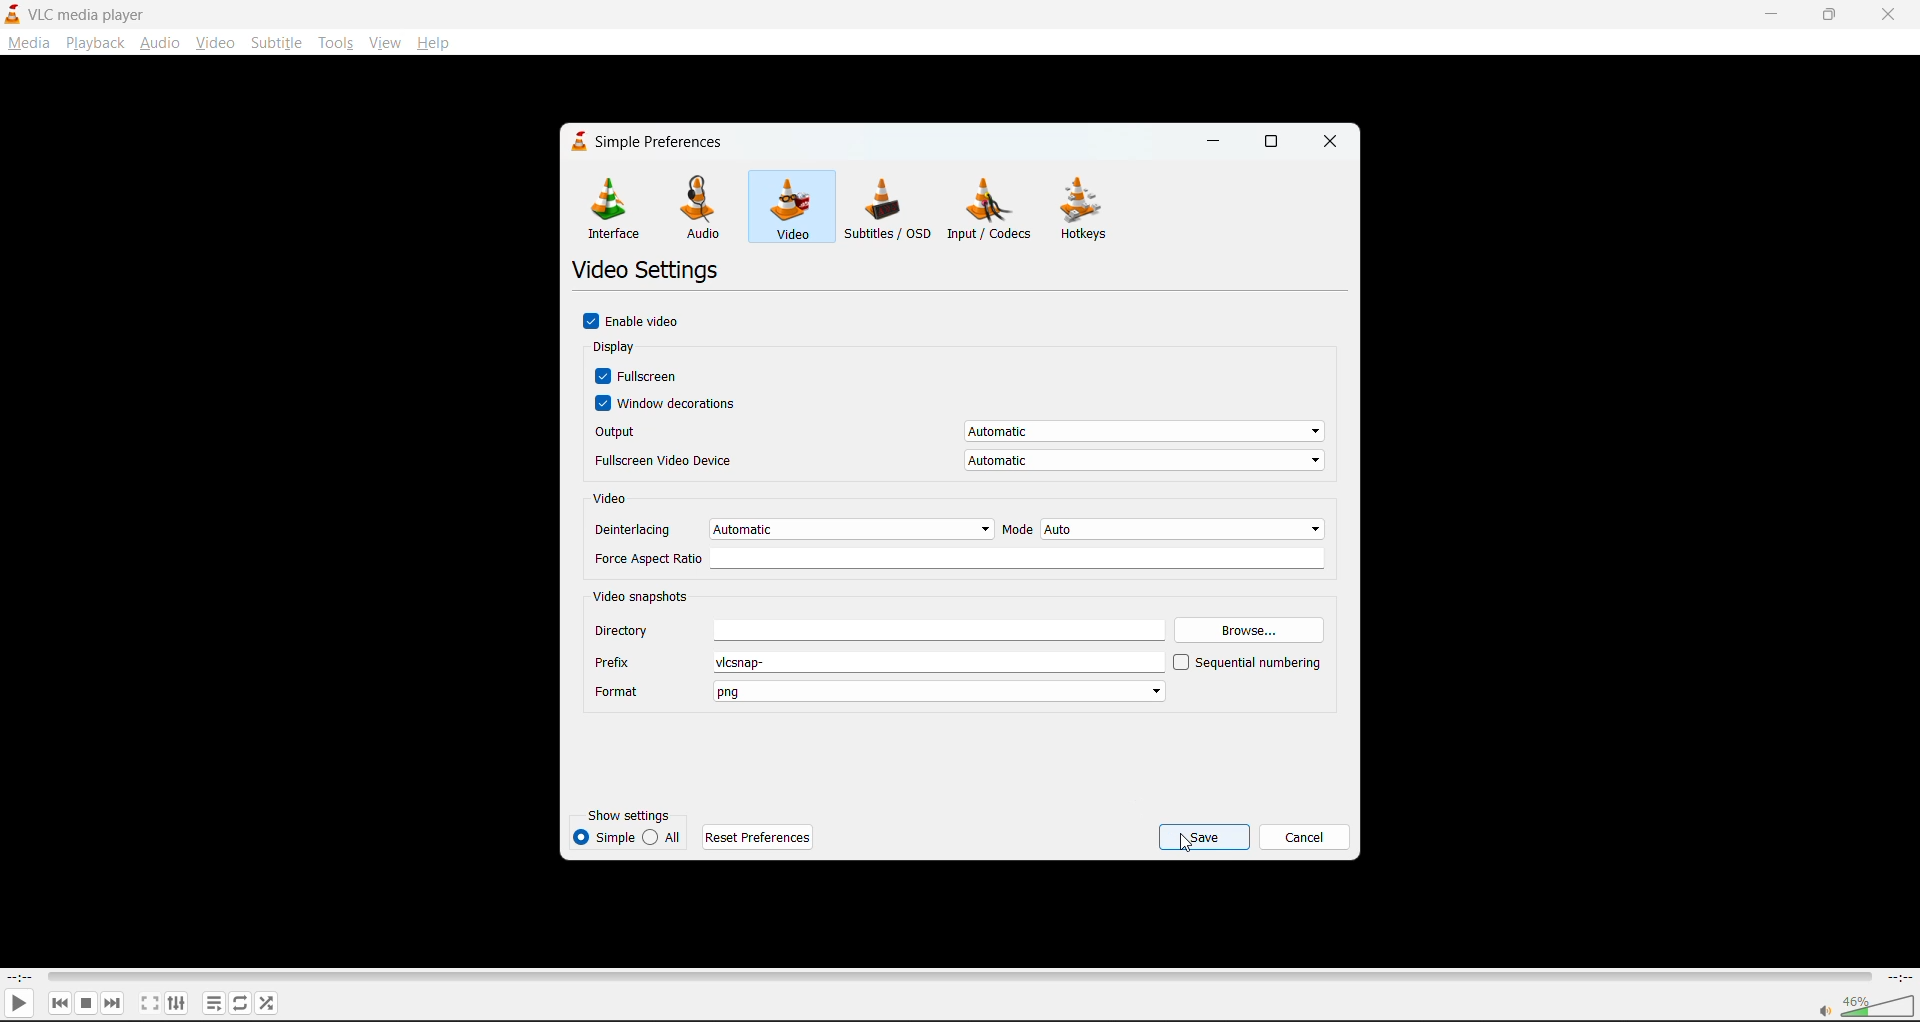 Image resolution: width=1920 pixels, height=1022 pixels. Describe the element at coordinates (624, 348) in the screenshot. I see `display` at that location.